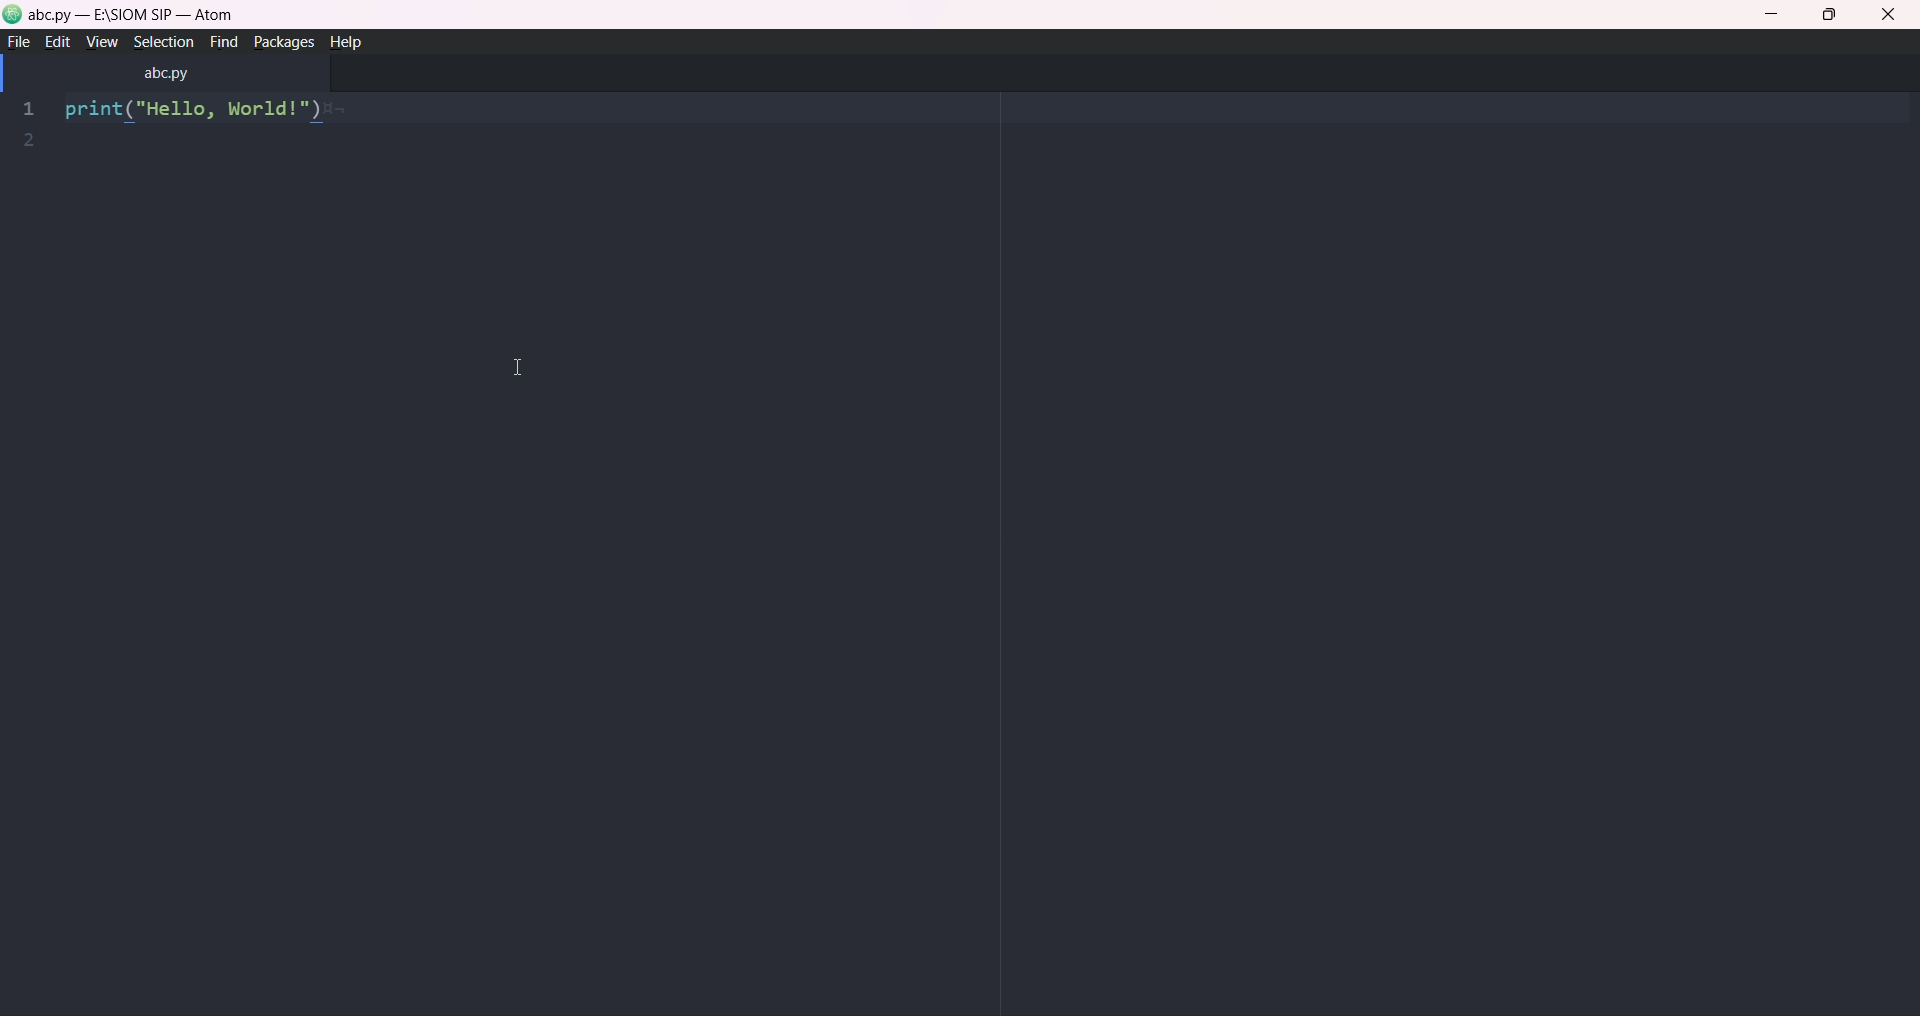 Image resolution: width=1920 pixels, height=1016 pixels. I want to click on minimize, so click(1768, 12).